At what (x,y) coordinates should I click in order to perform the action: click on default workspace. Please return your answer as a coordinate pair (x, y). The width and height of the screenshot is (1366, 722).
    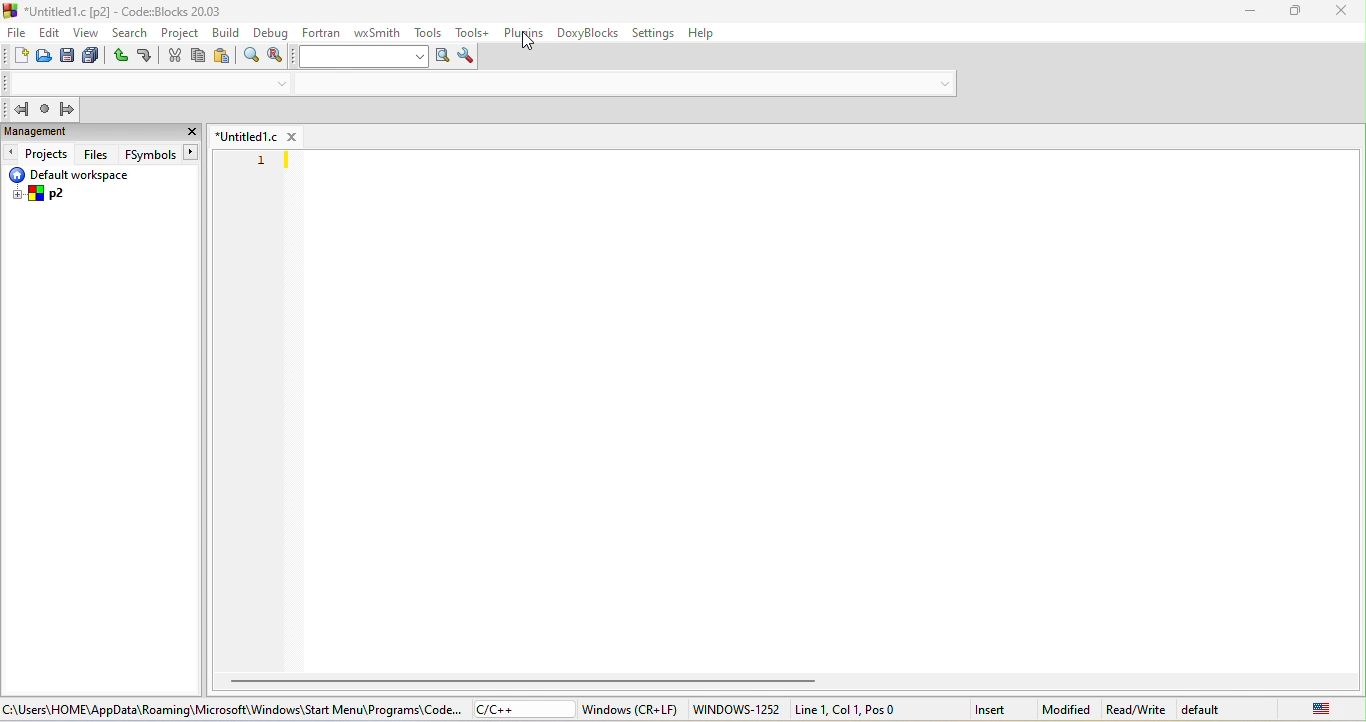
    Looking at the image, I should click on (83, 175).